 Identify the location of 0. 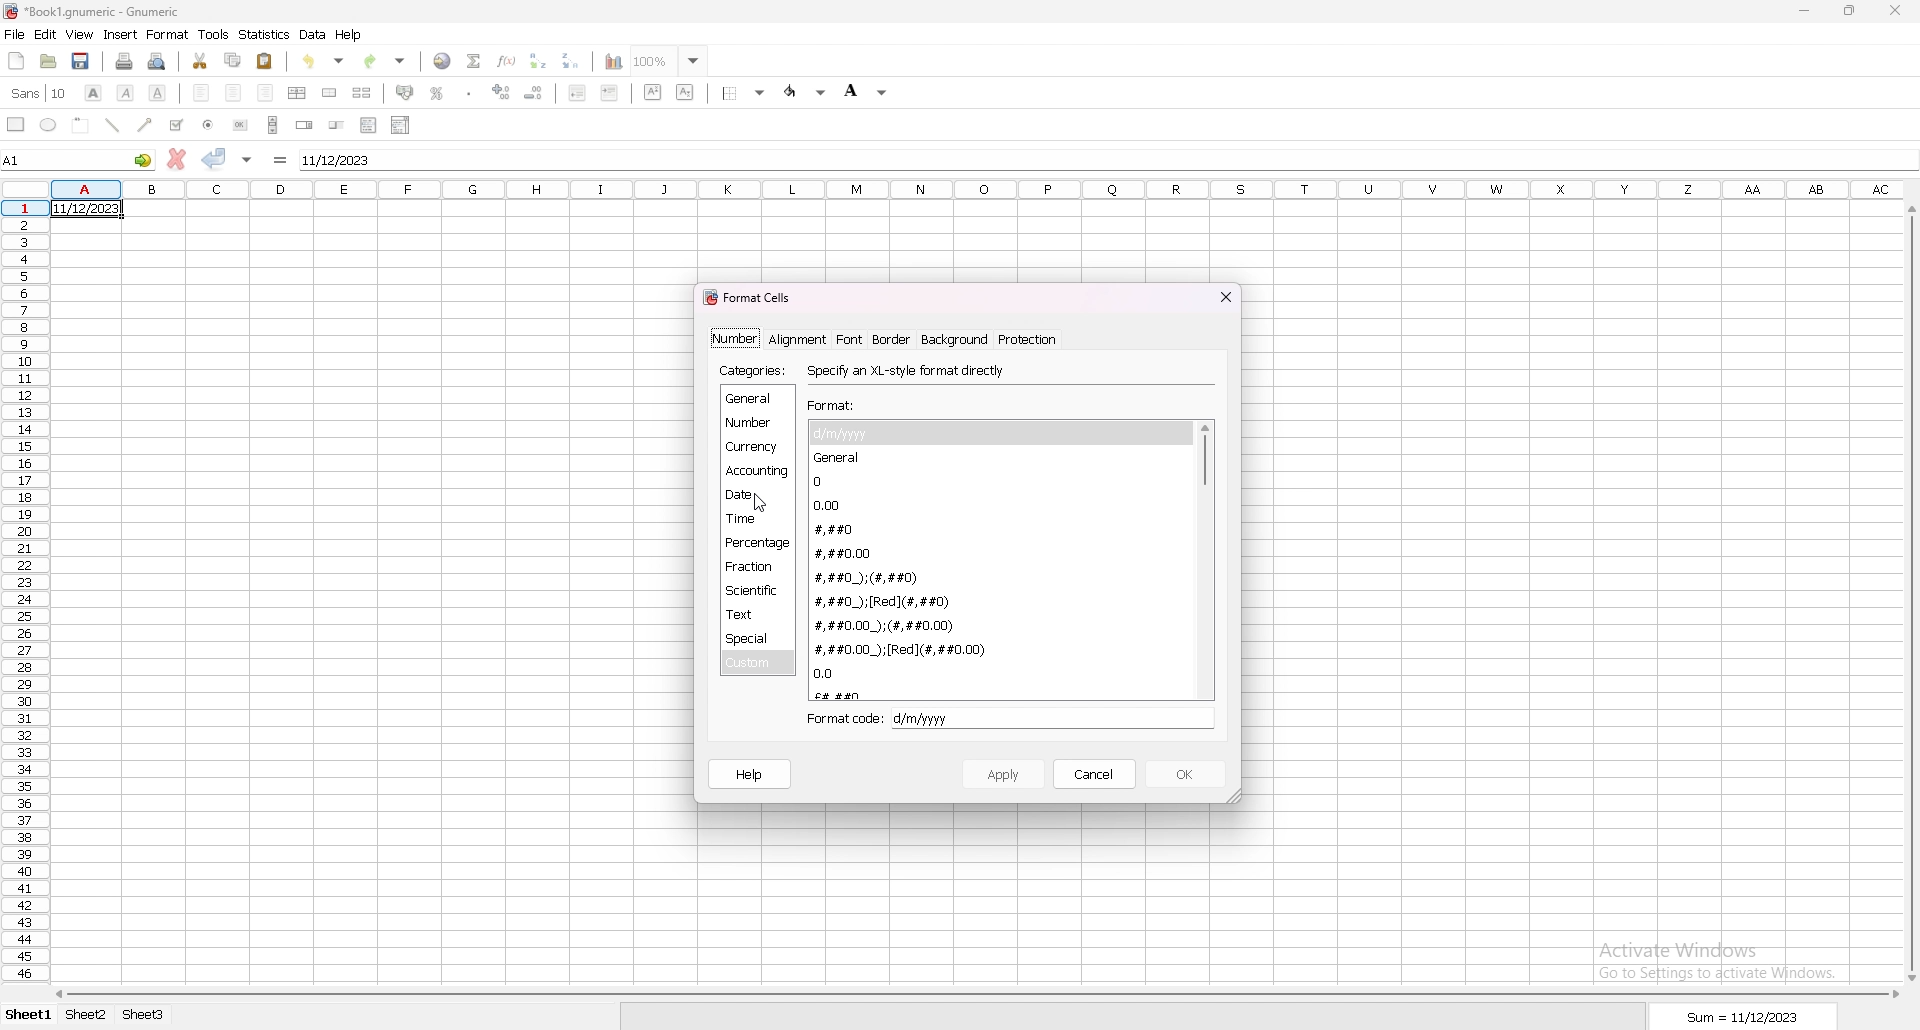
(833, 482).